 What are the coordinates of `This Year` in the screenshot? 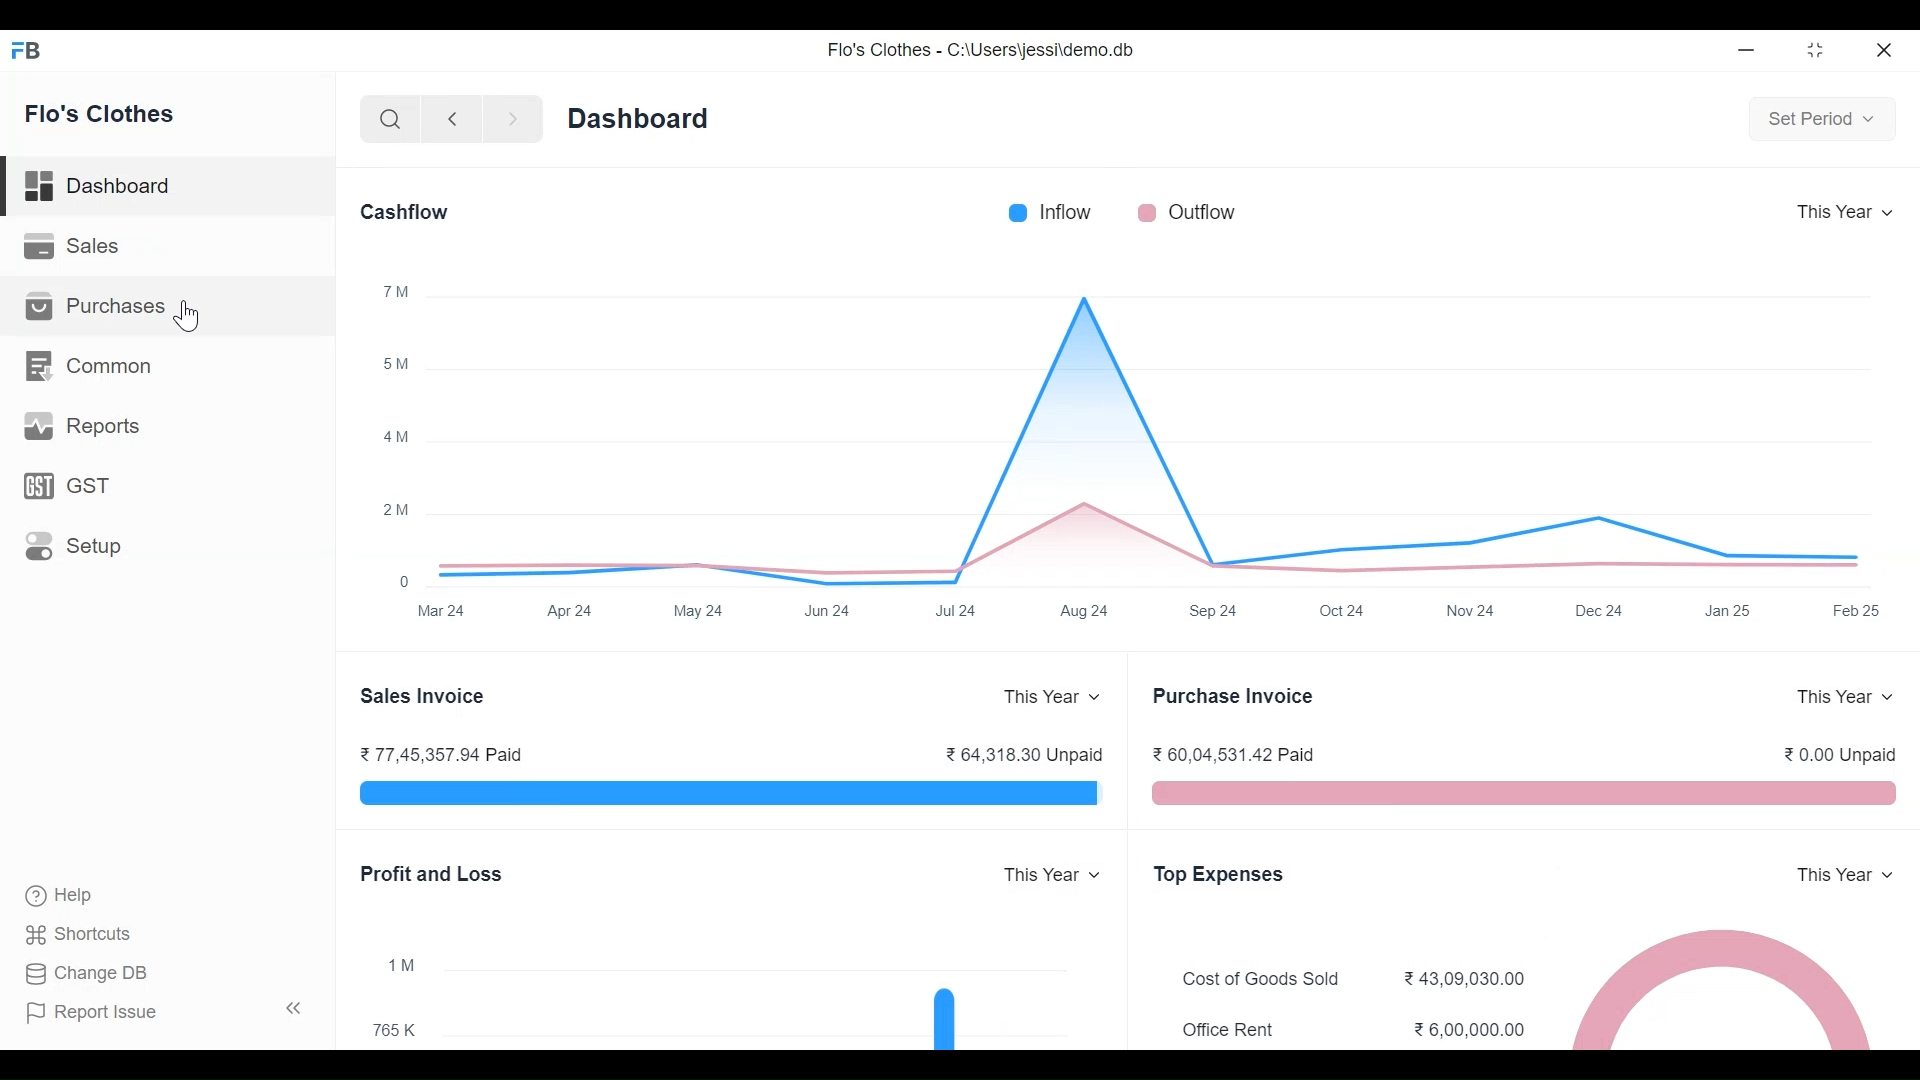 It's located at (1845, 211).